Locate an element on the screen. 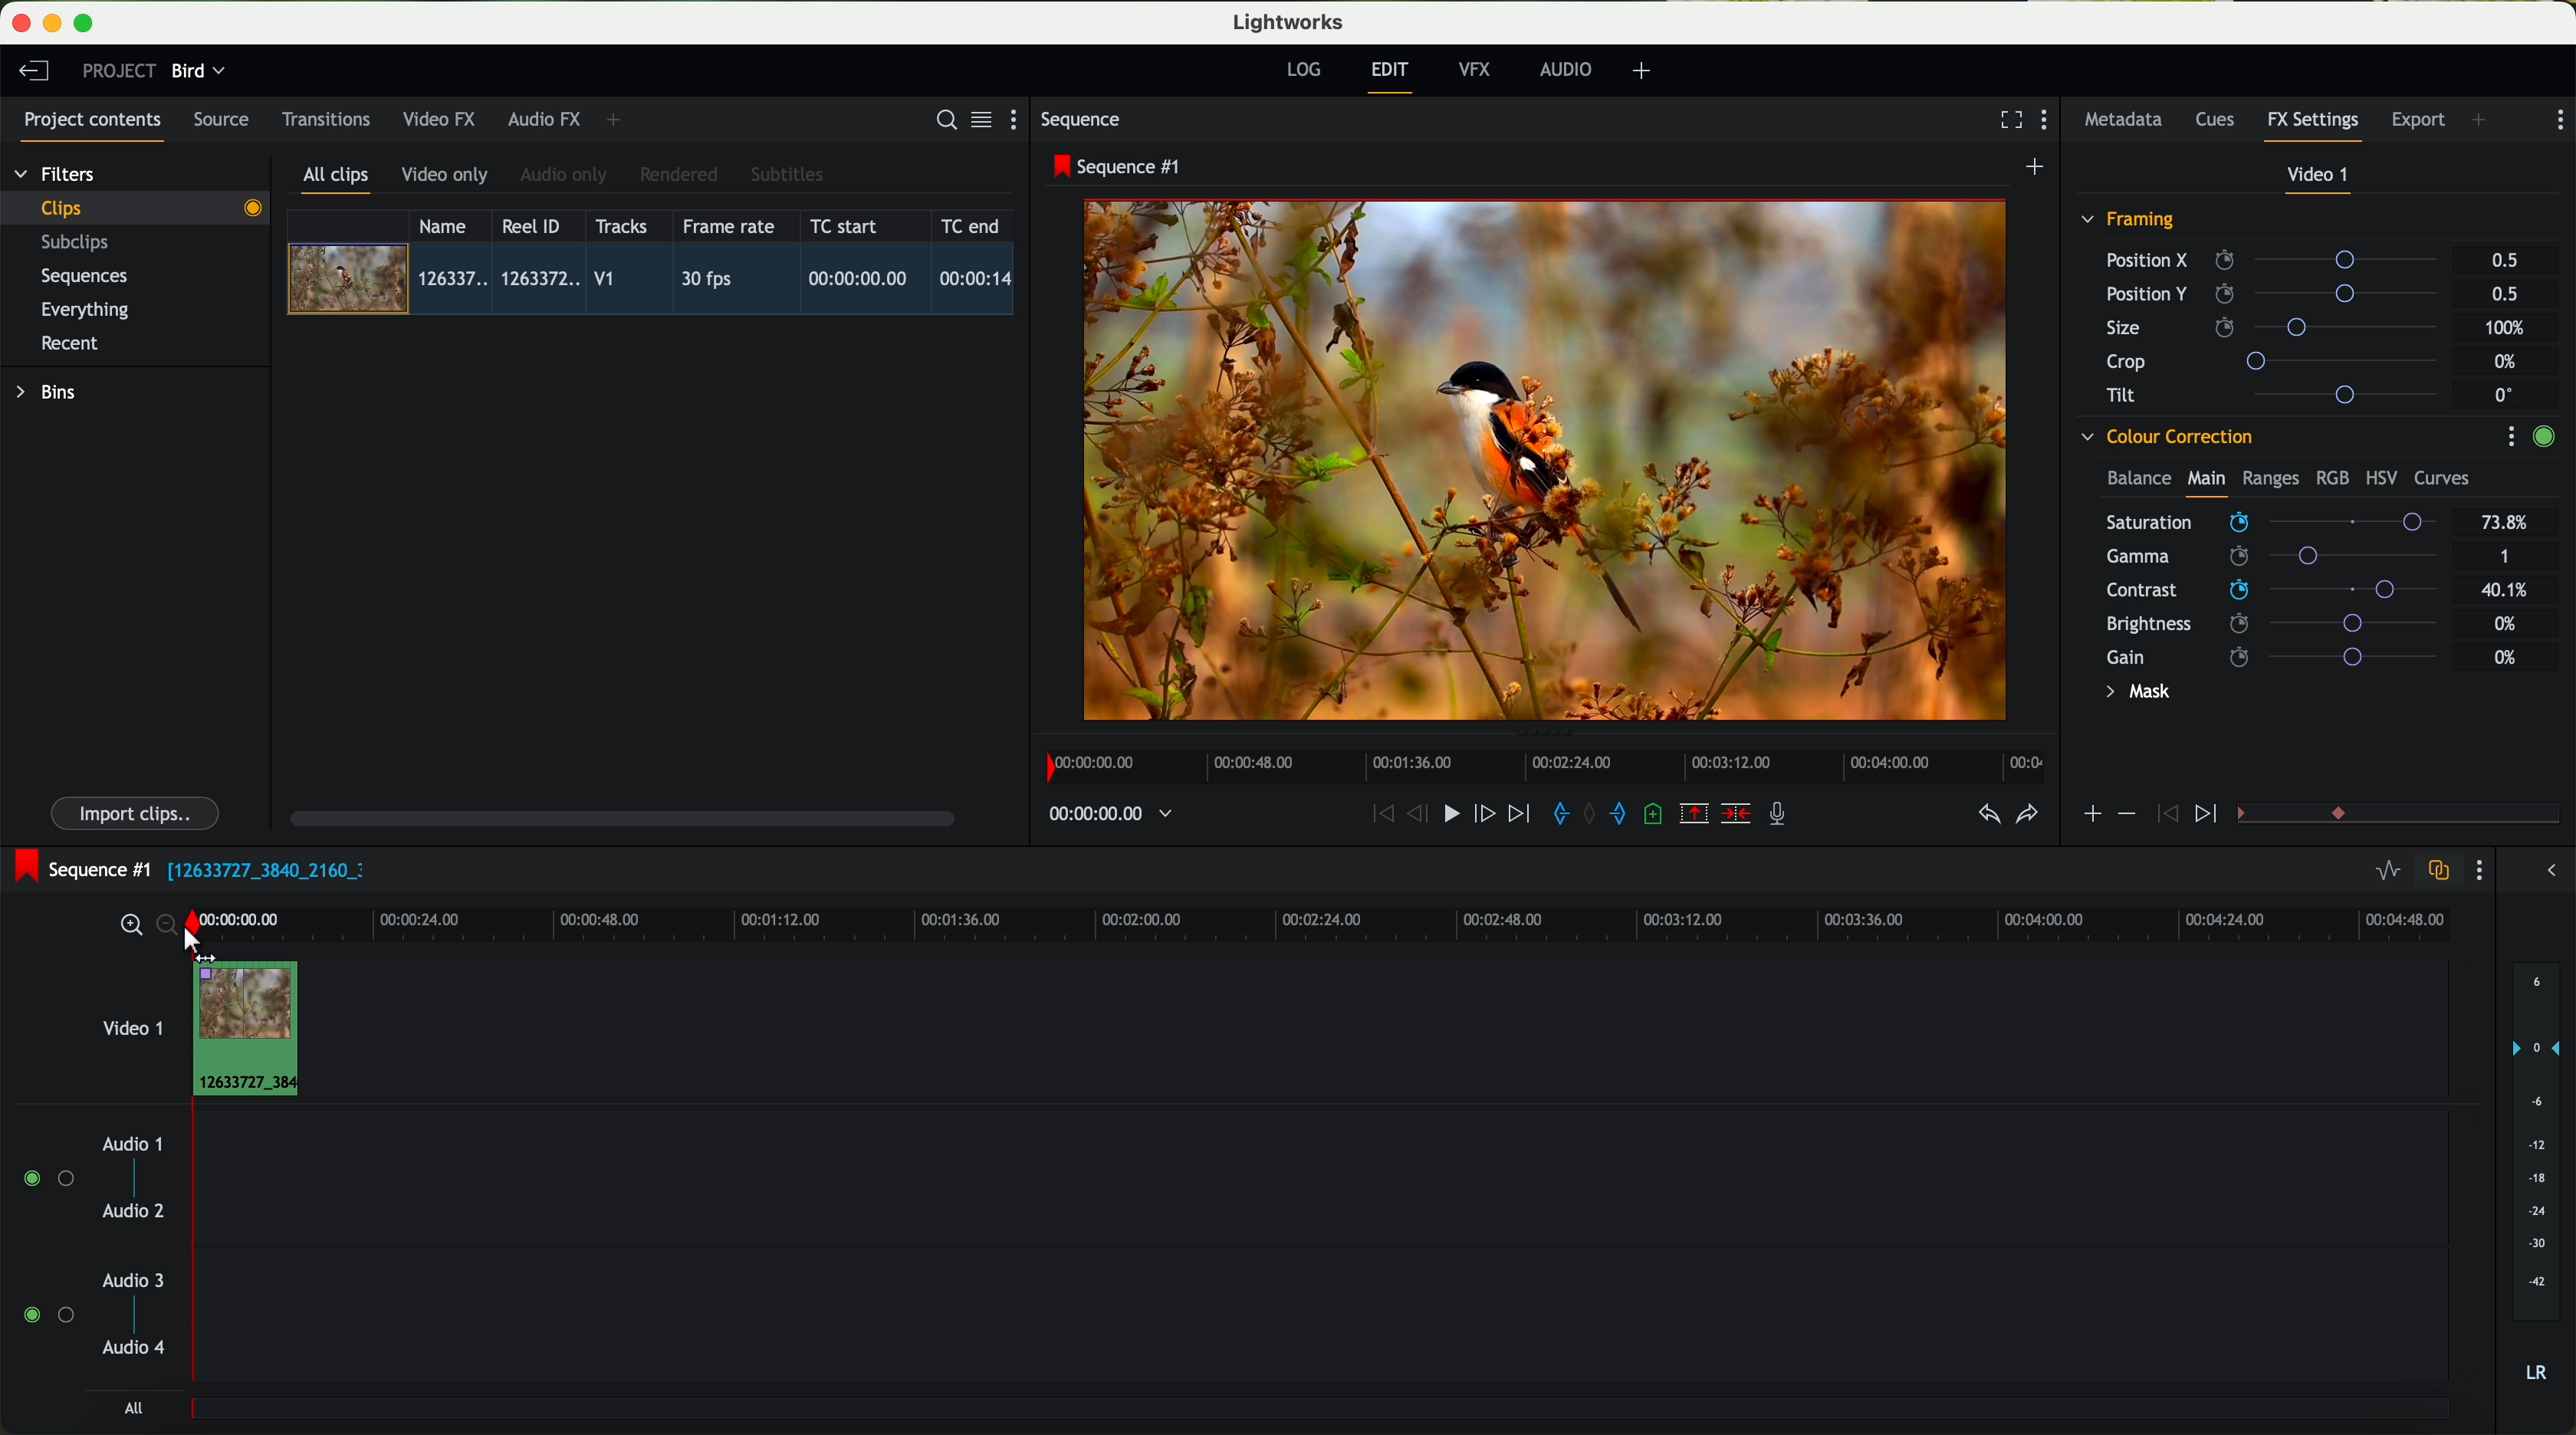 This screenshot has width=2576, height=1435. cues is located at coordinates (2221, 121).